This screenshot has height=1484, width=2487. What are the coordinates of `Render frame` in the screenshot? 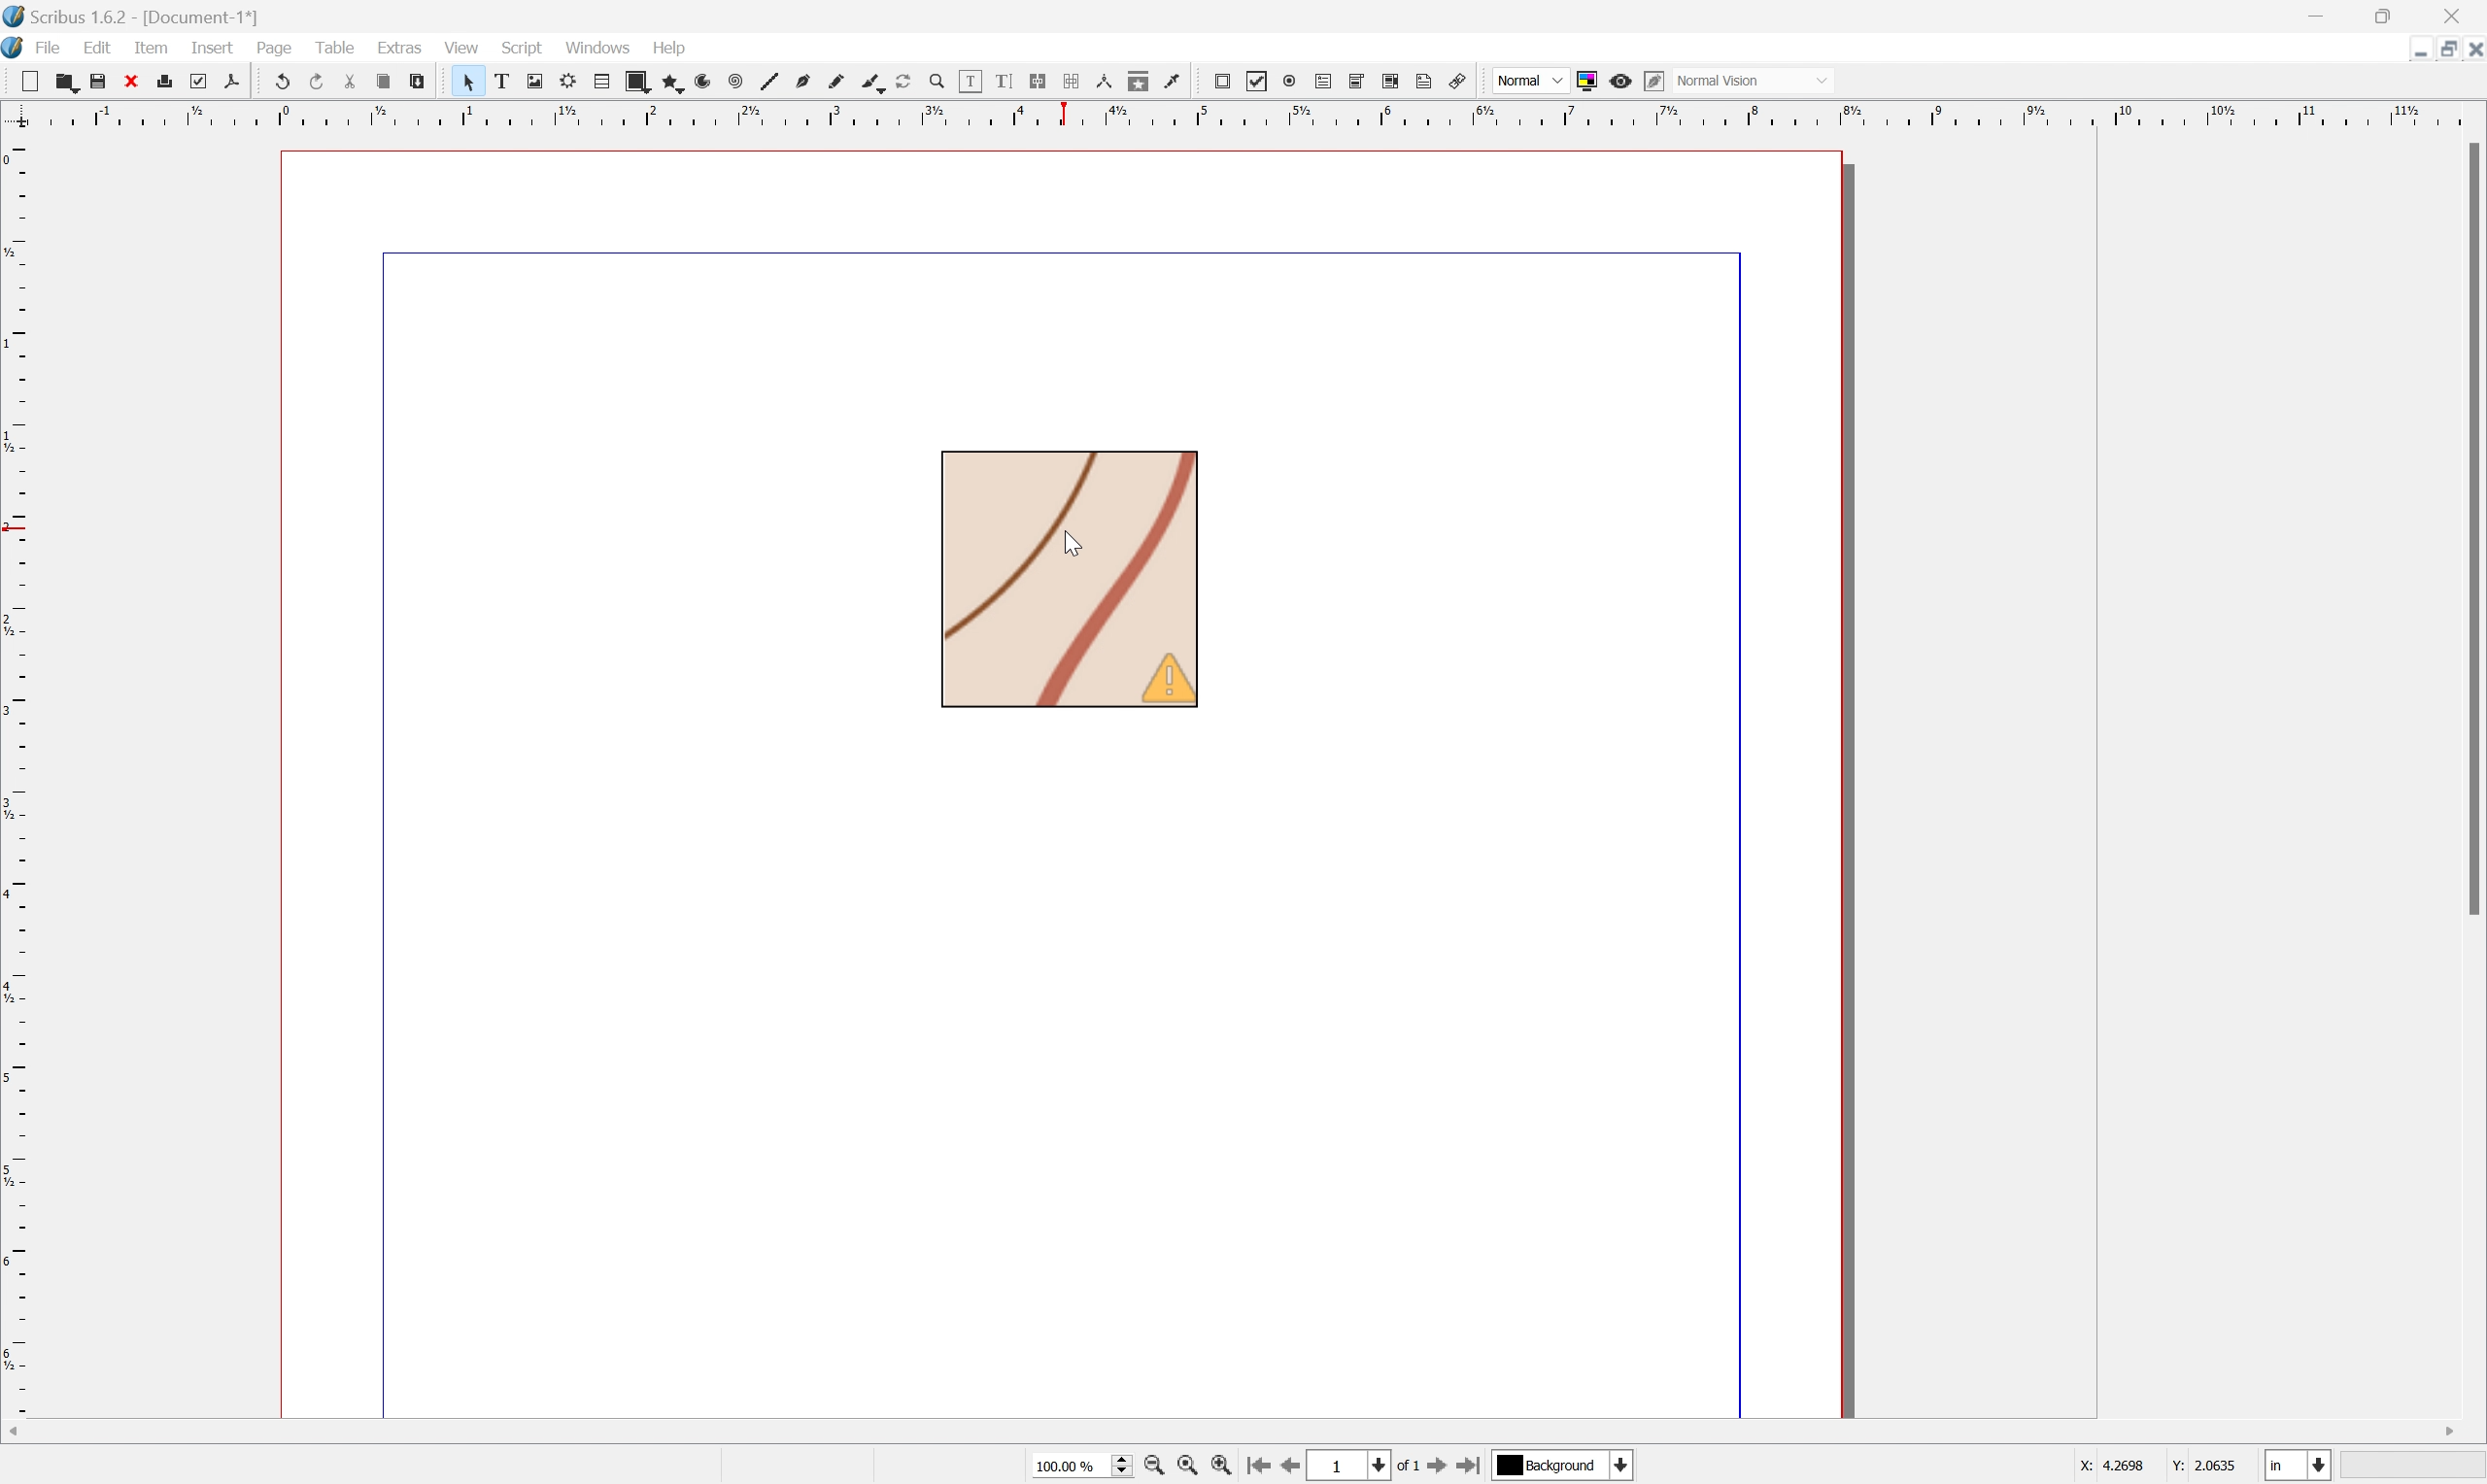 It's located at (573, 82).